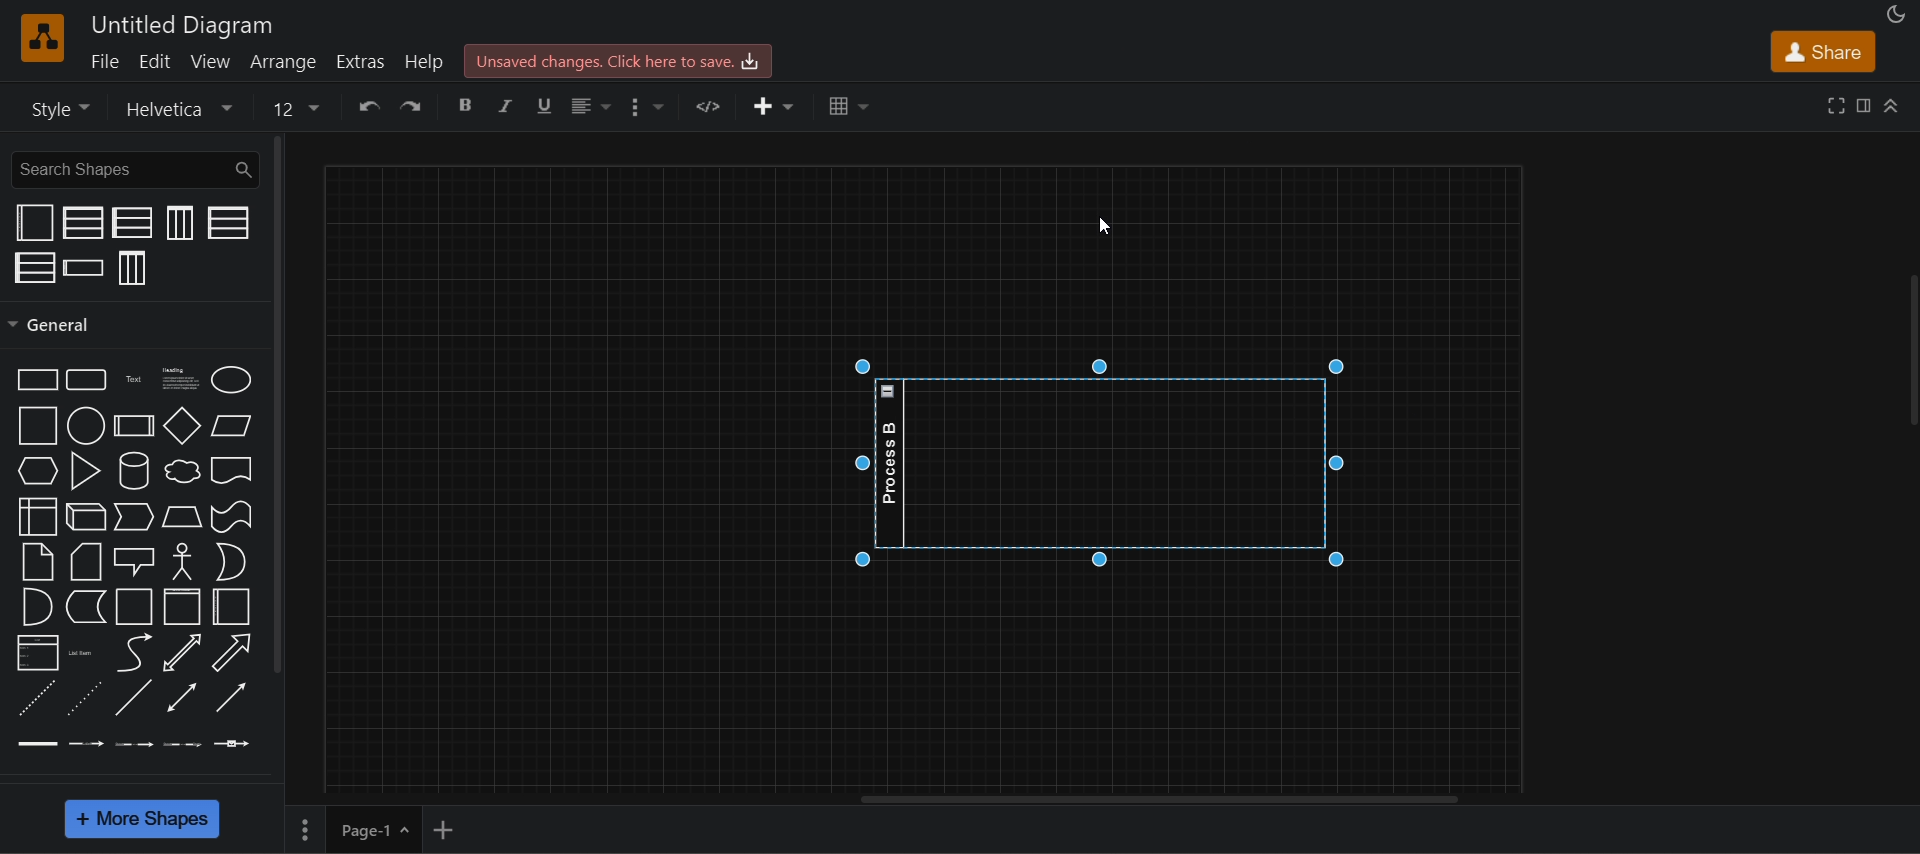 This screenshot has height=854, width=1920. Describe the element at coordinates (35, 222) in the screenshot. I see `container` at that location.